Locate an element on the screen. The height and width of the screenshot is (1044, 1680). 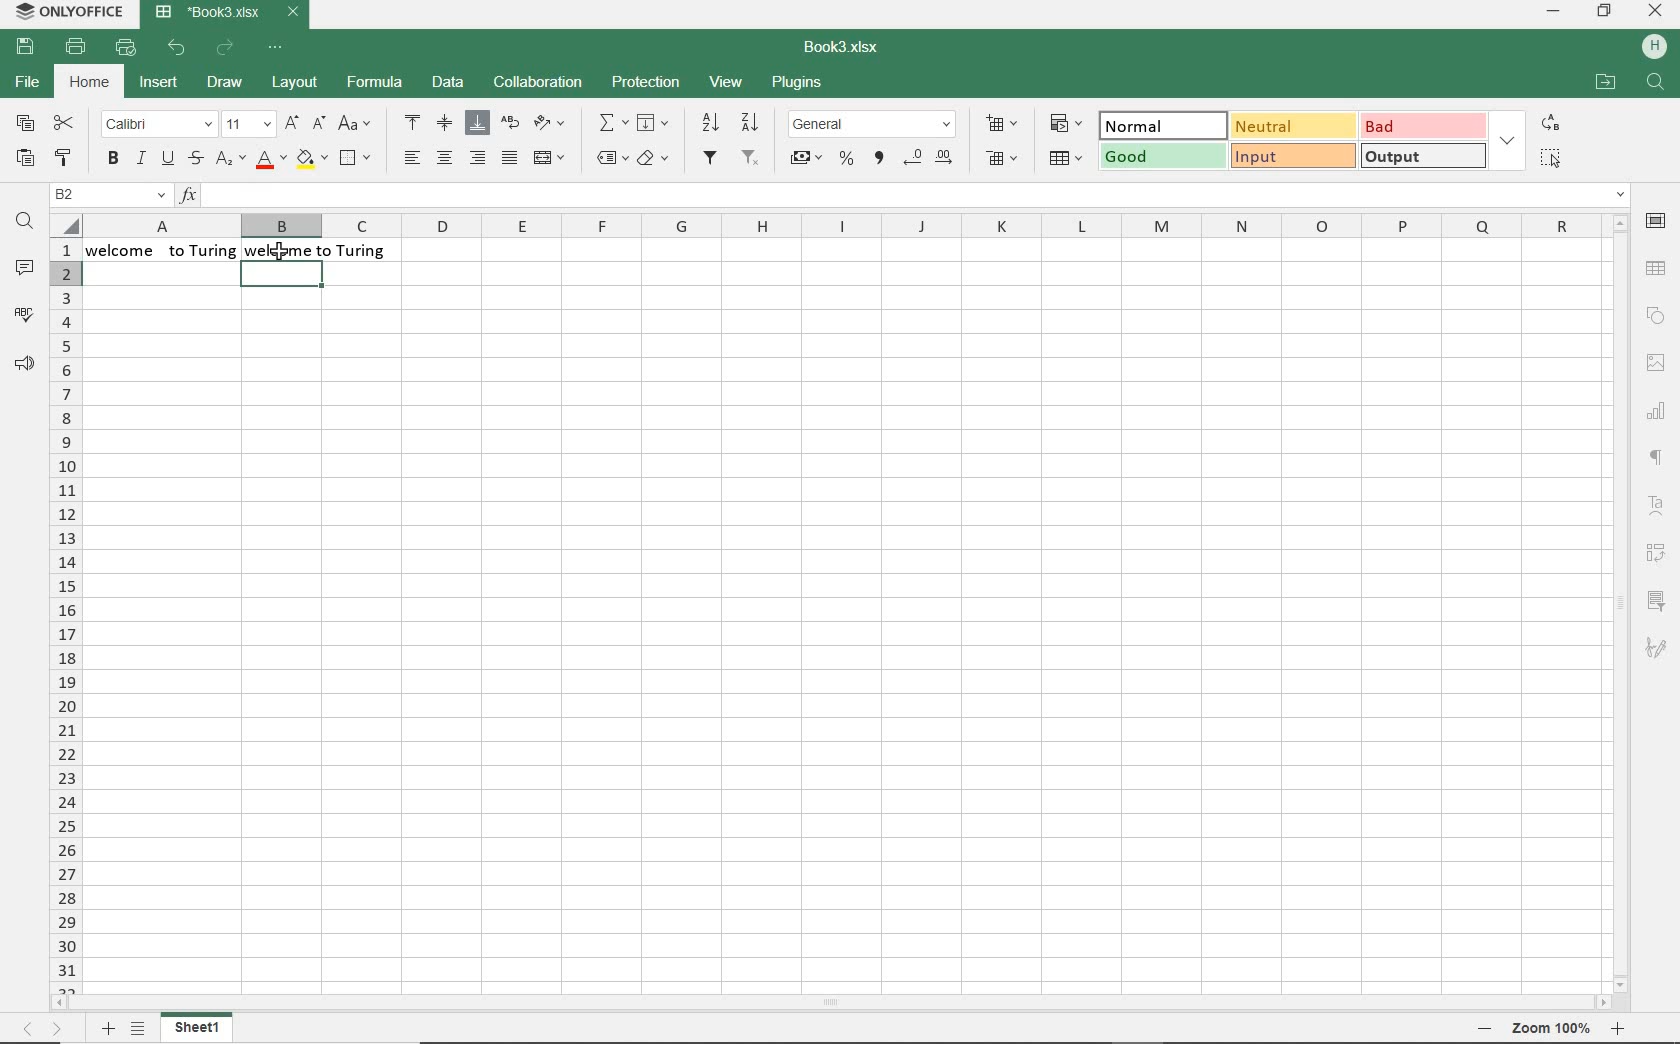
find is located at coordinates (26, 224).